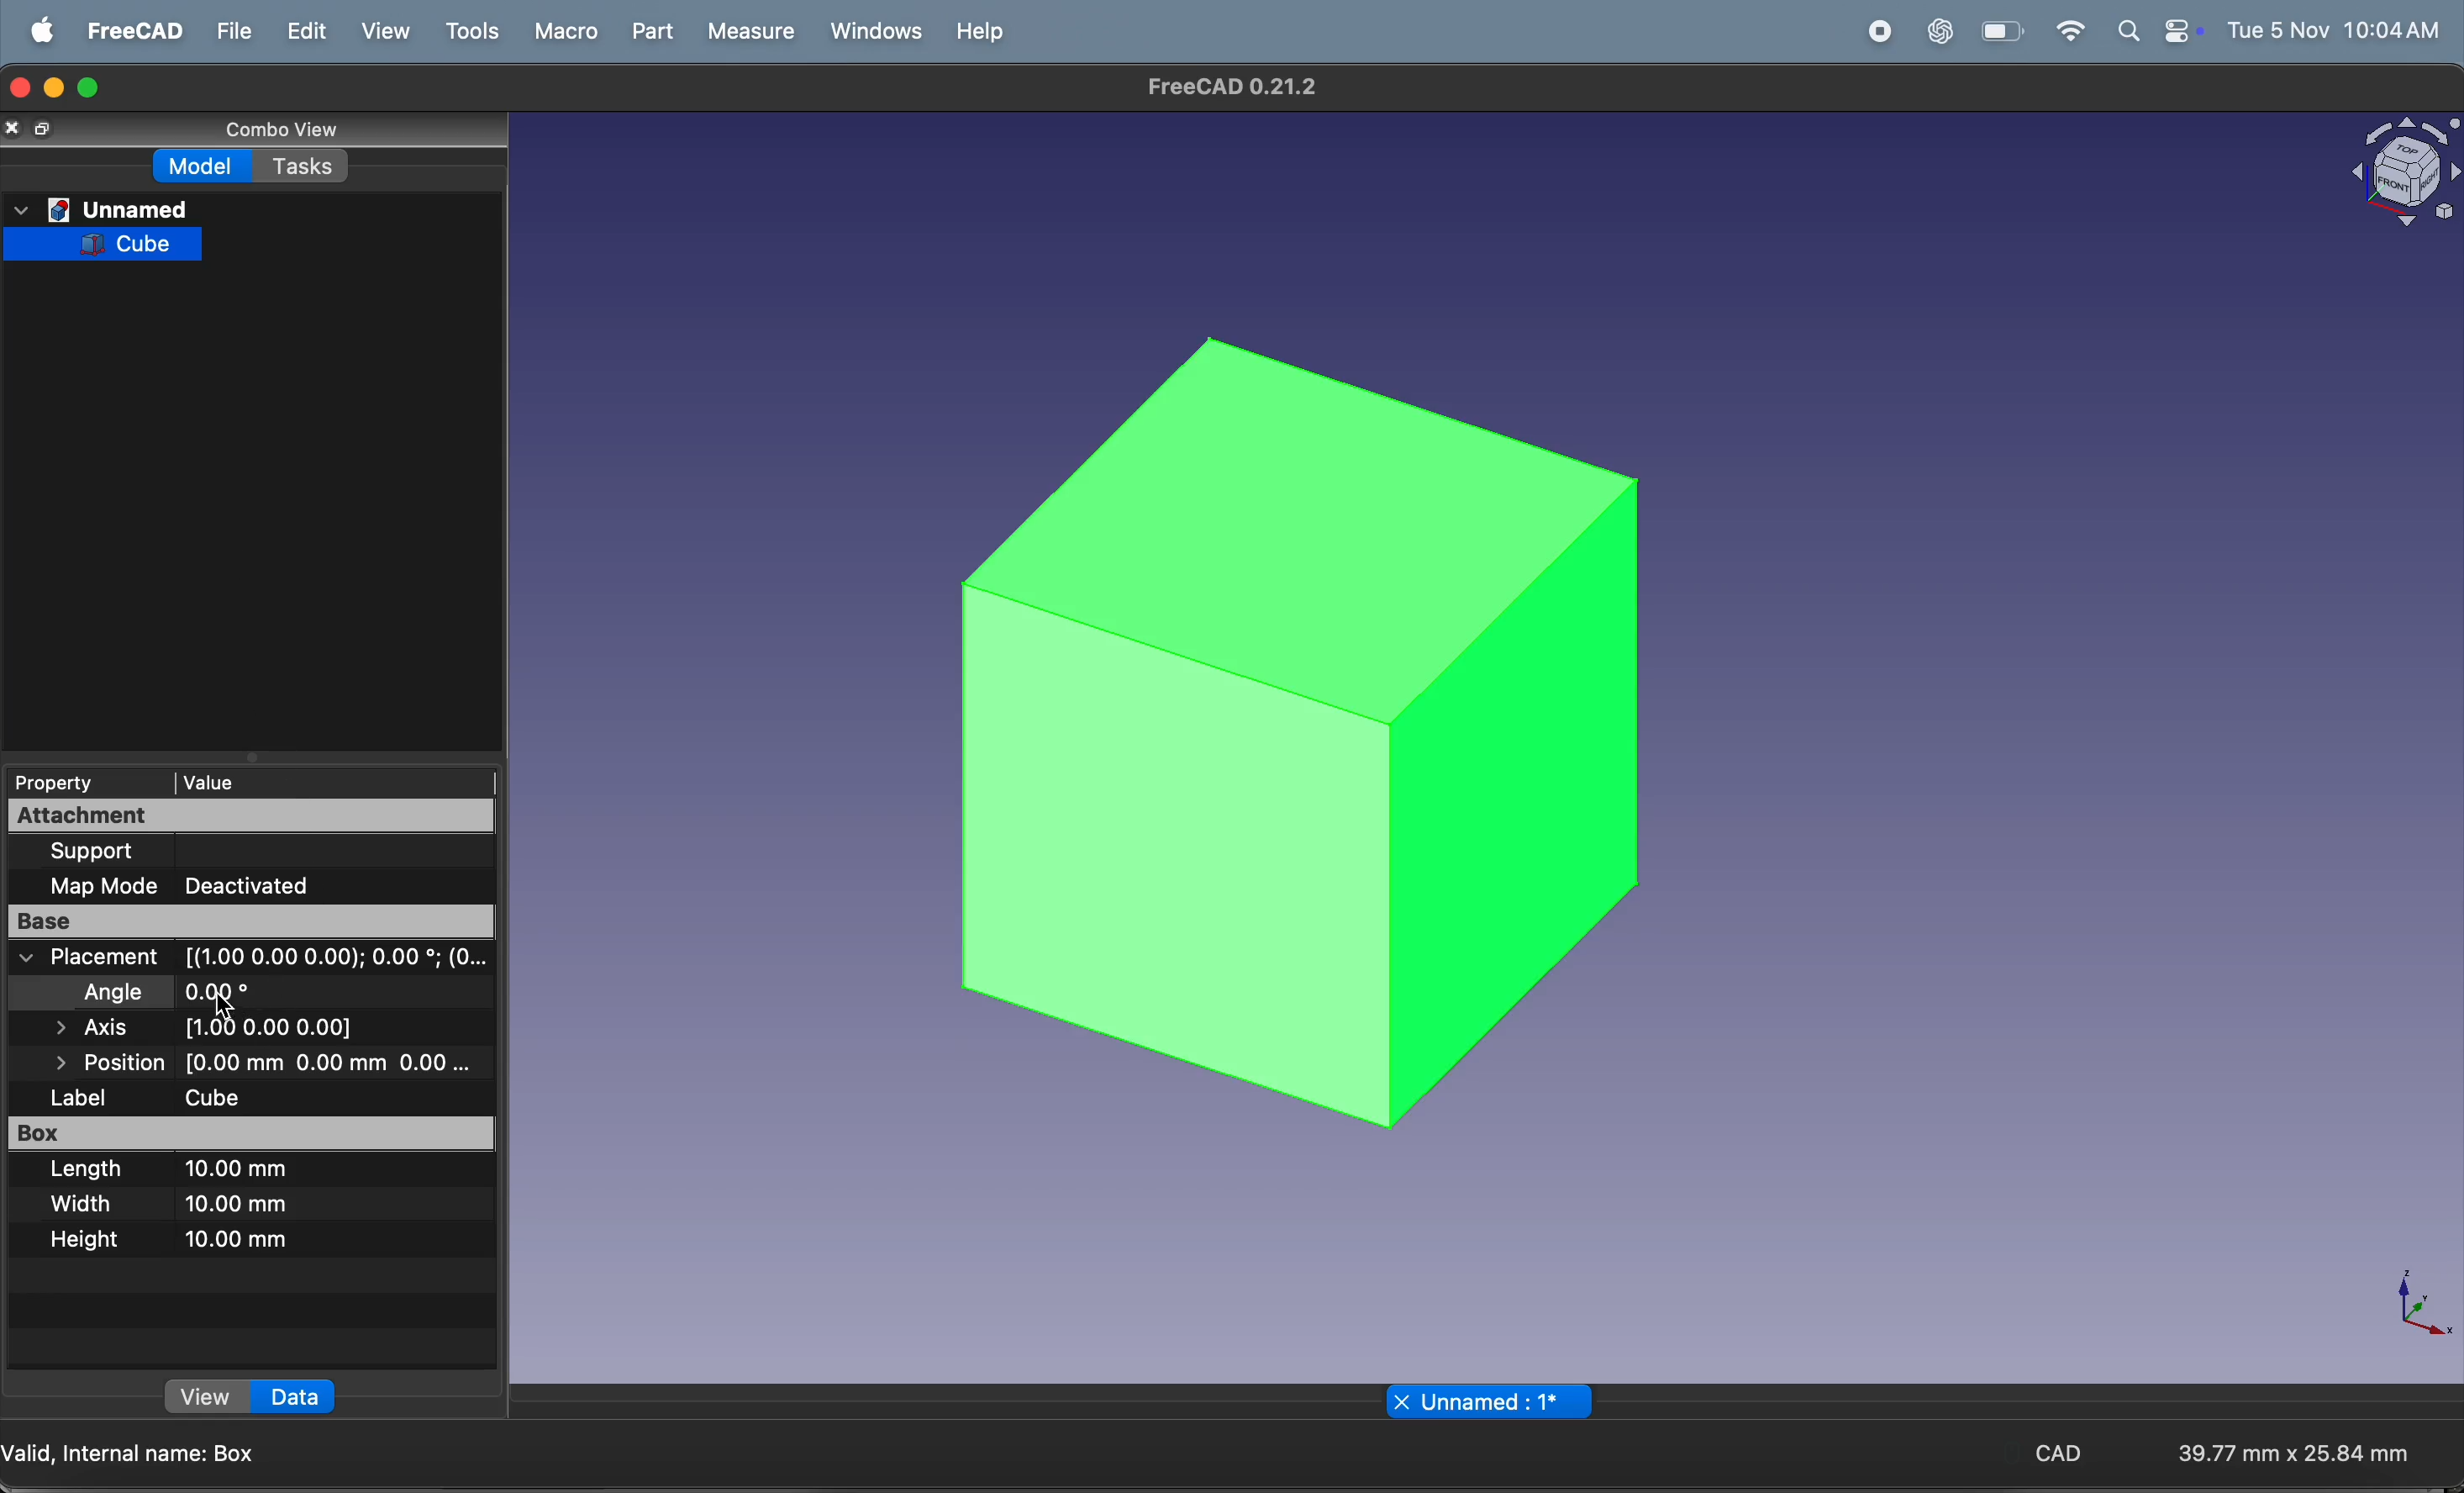 This screenshot has height=1493, width=2464. Describe the element at coordinates (307, 168) in the screenshot. I see `Tasks` at that location.